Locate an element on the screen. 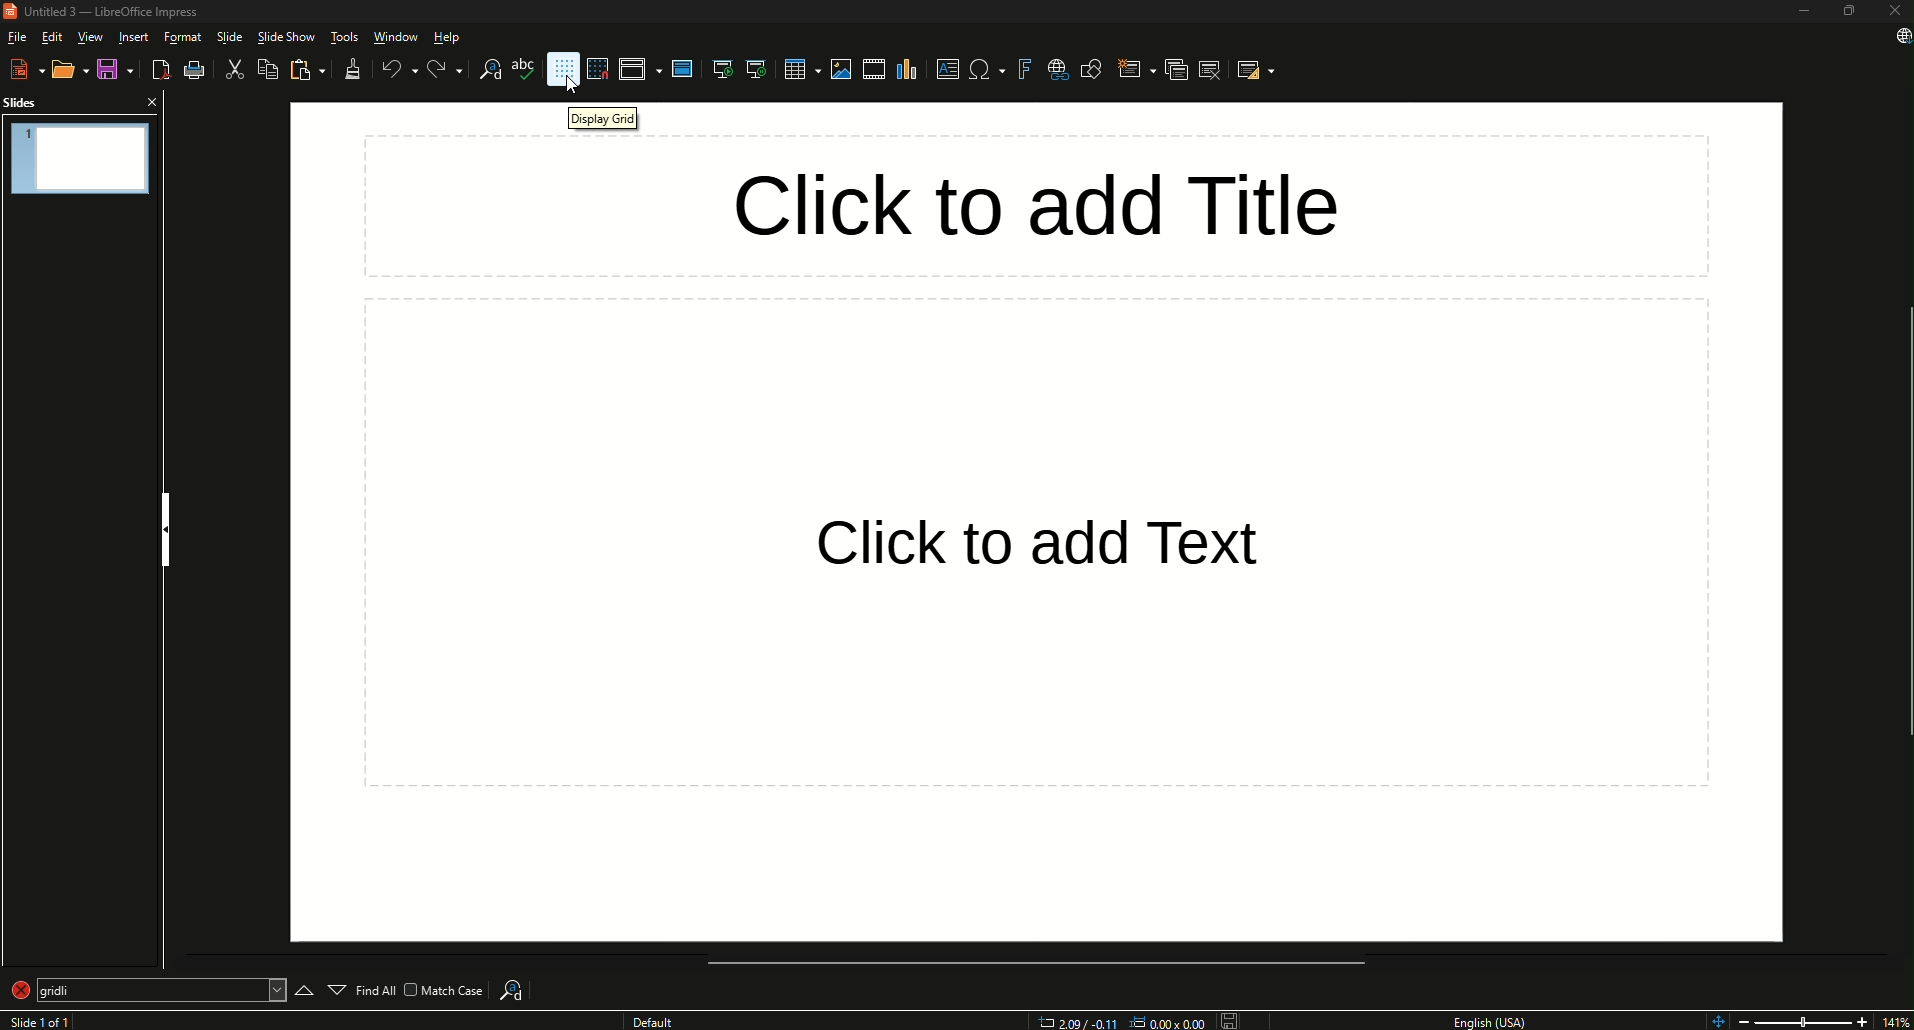 The width and height of the screenshot is (1914, 1030). Print is located at coordinates (199, 69).